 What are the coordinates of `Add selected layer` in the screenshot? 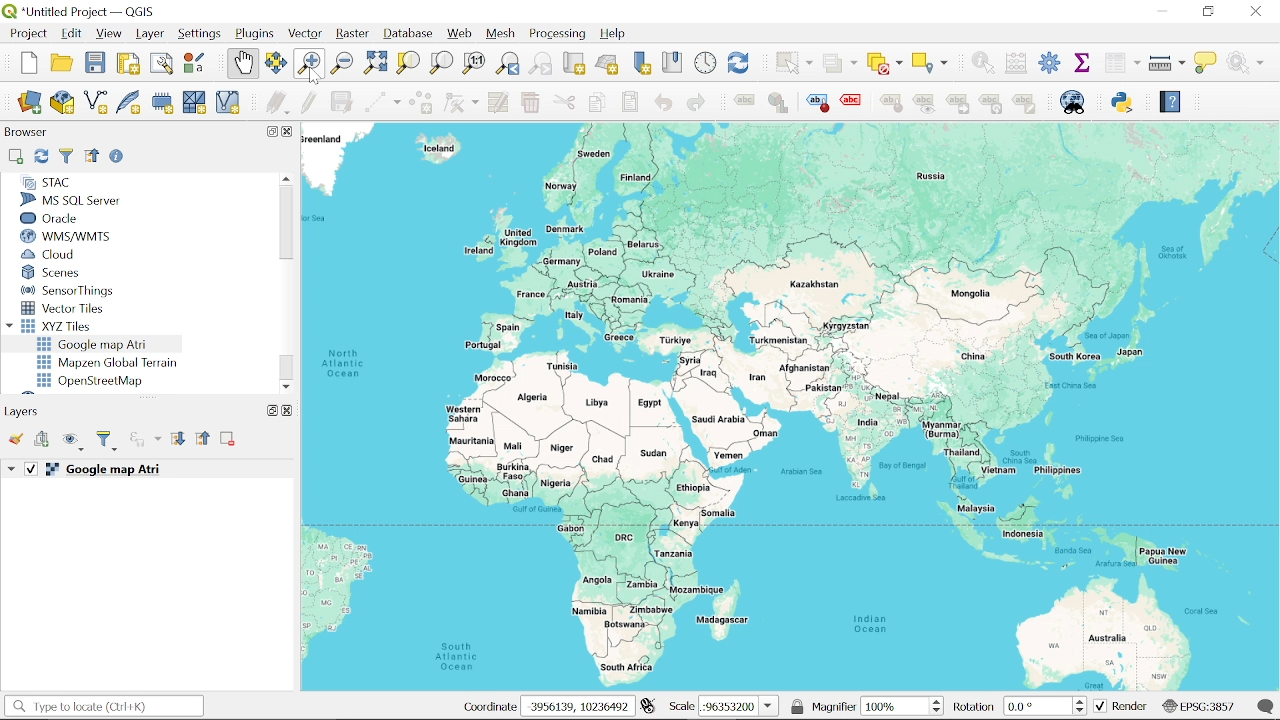 It's located at (14, 157).